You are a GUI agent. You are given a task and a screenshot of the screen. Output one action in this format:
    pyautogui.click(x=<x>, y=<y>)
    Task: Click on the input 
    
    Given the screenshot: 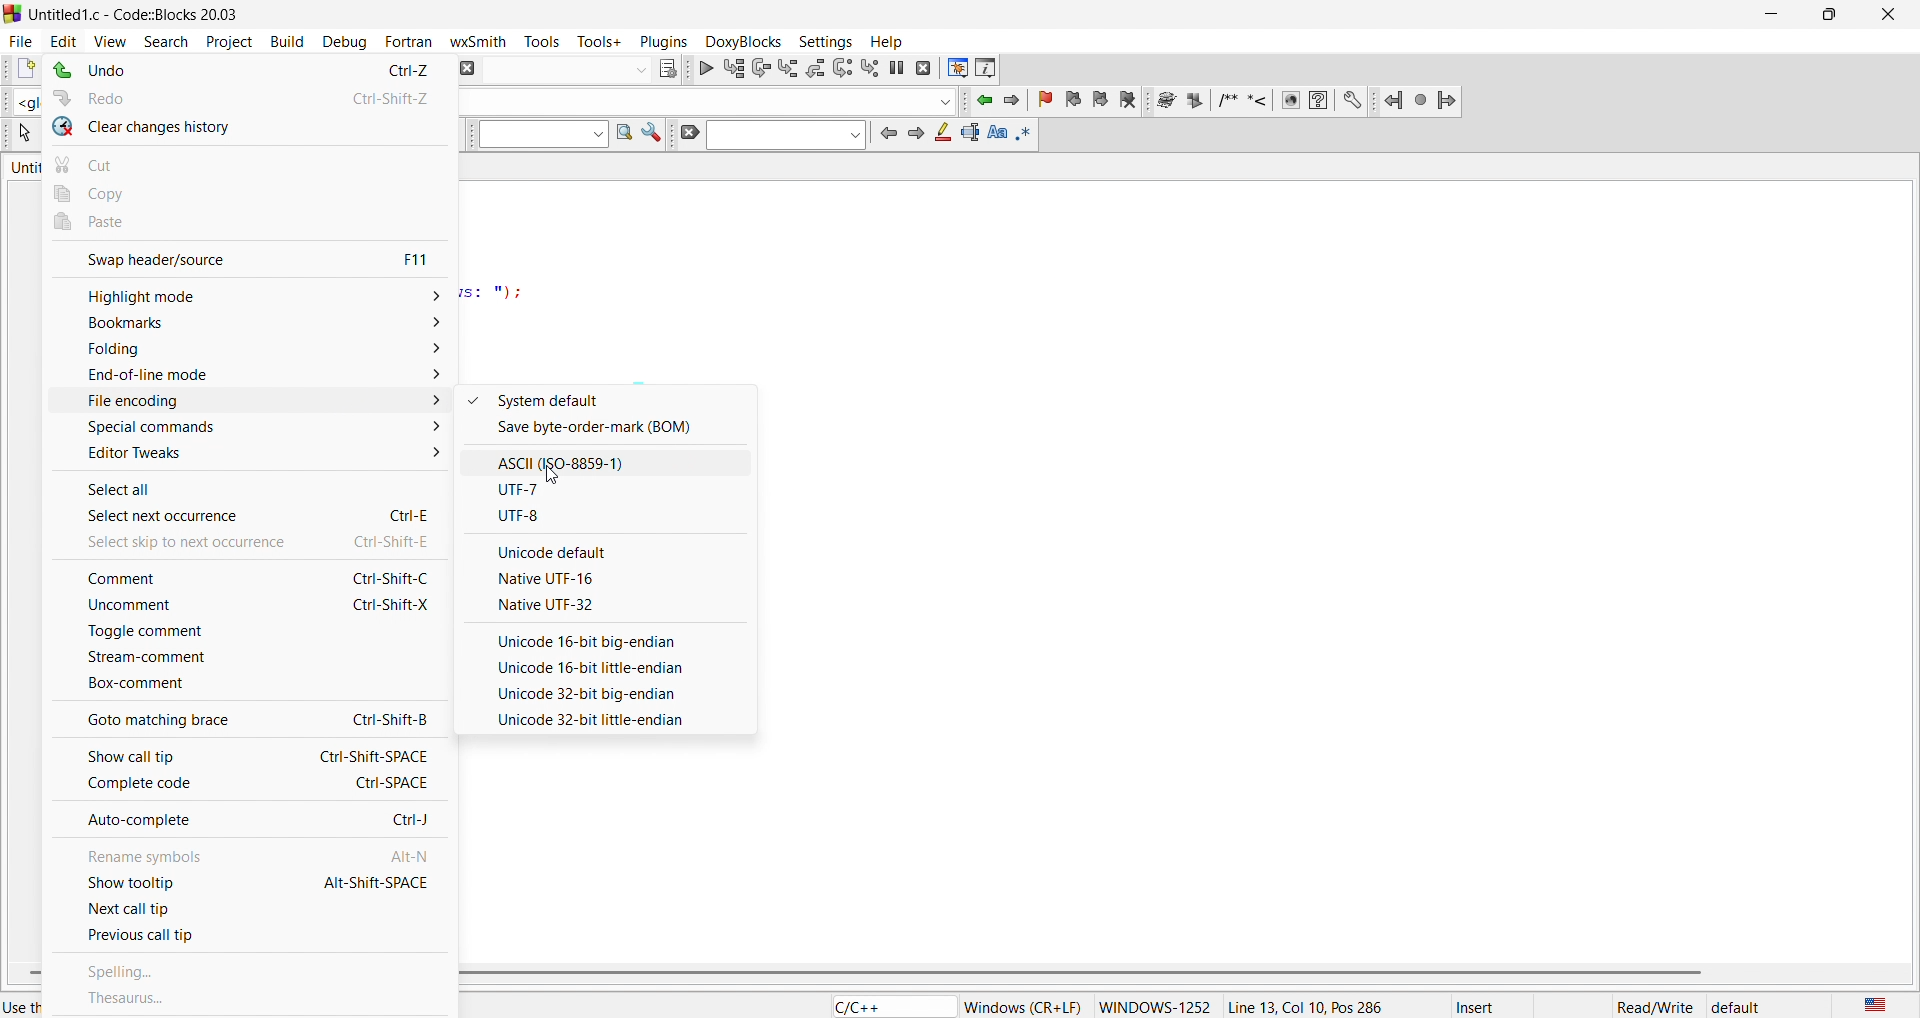 What is the action you would take?
    pyautogui.click(x=569, y=72)
    